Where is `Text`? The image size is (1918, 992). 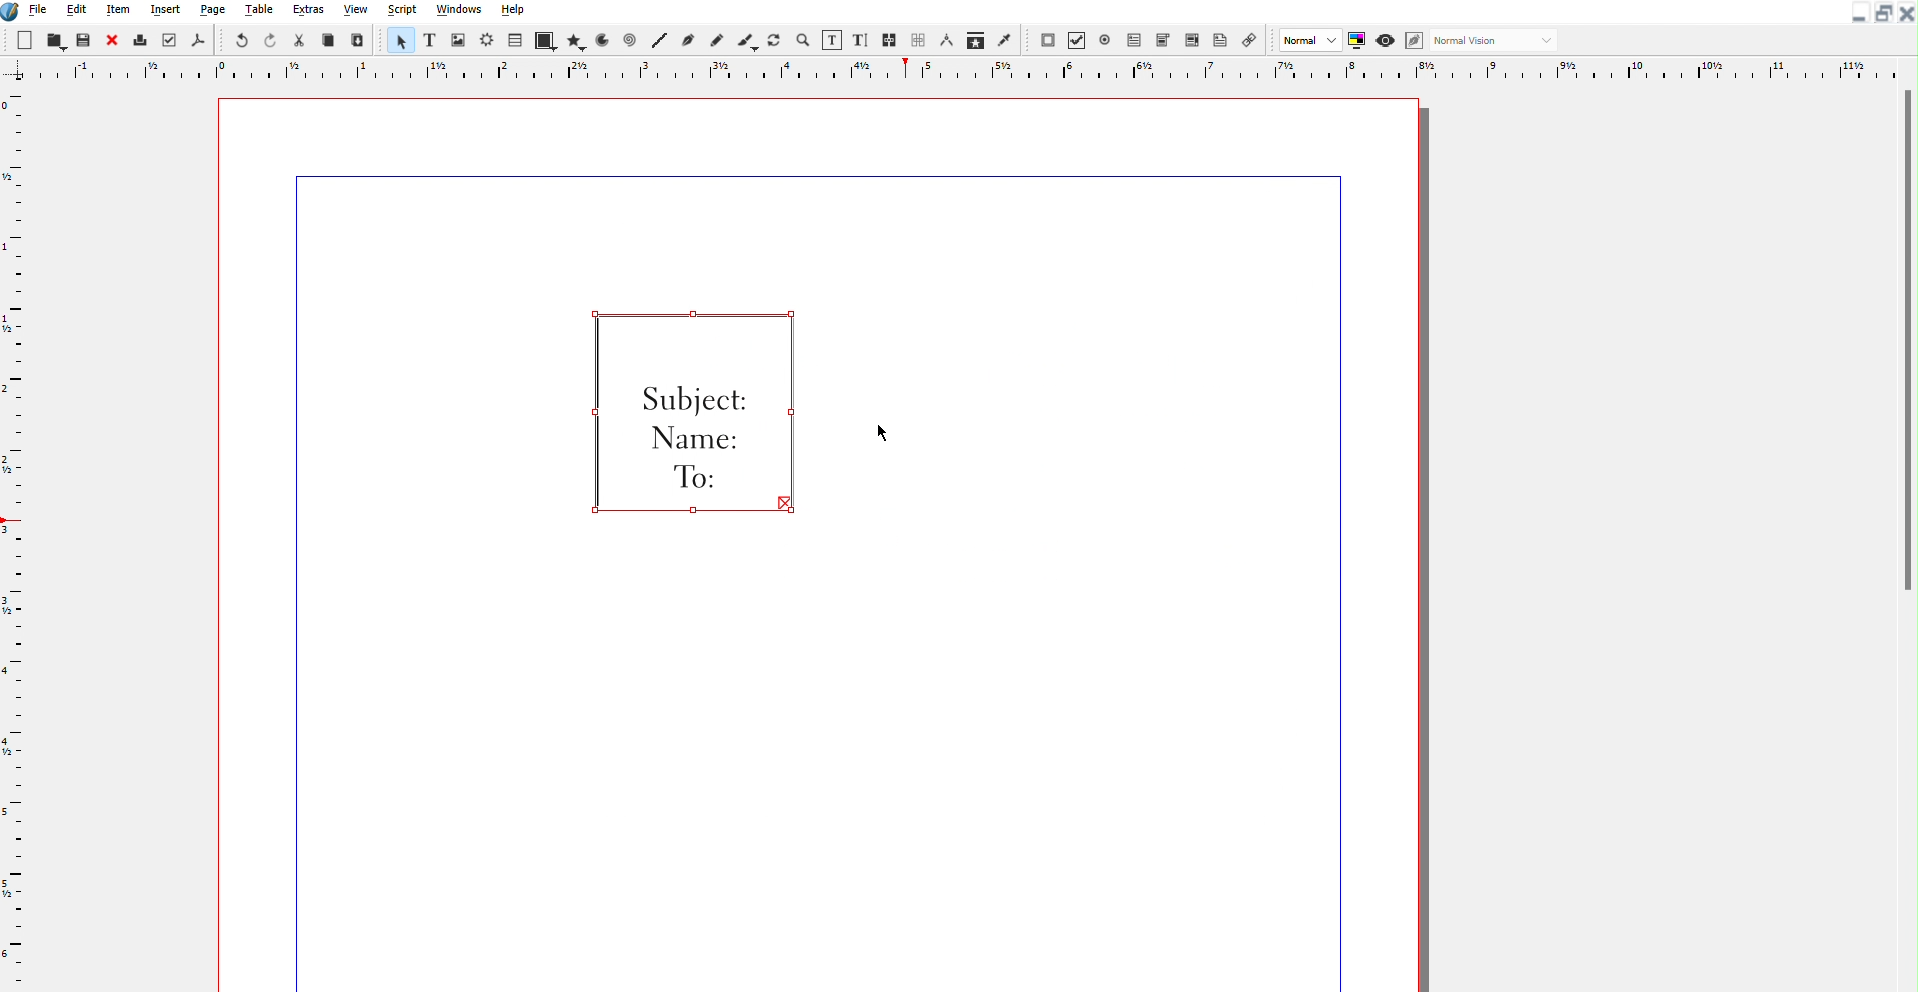 Text is located at coordinates (428, 40).